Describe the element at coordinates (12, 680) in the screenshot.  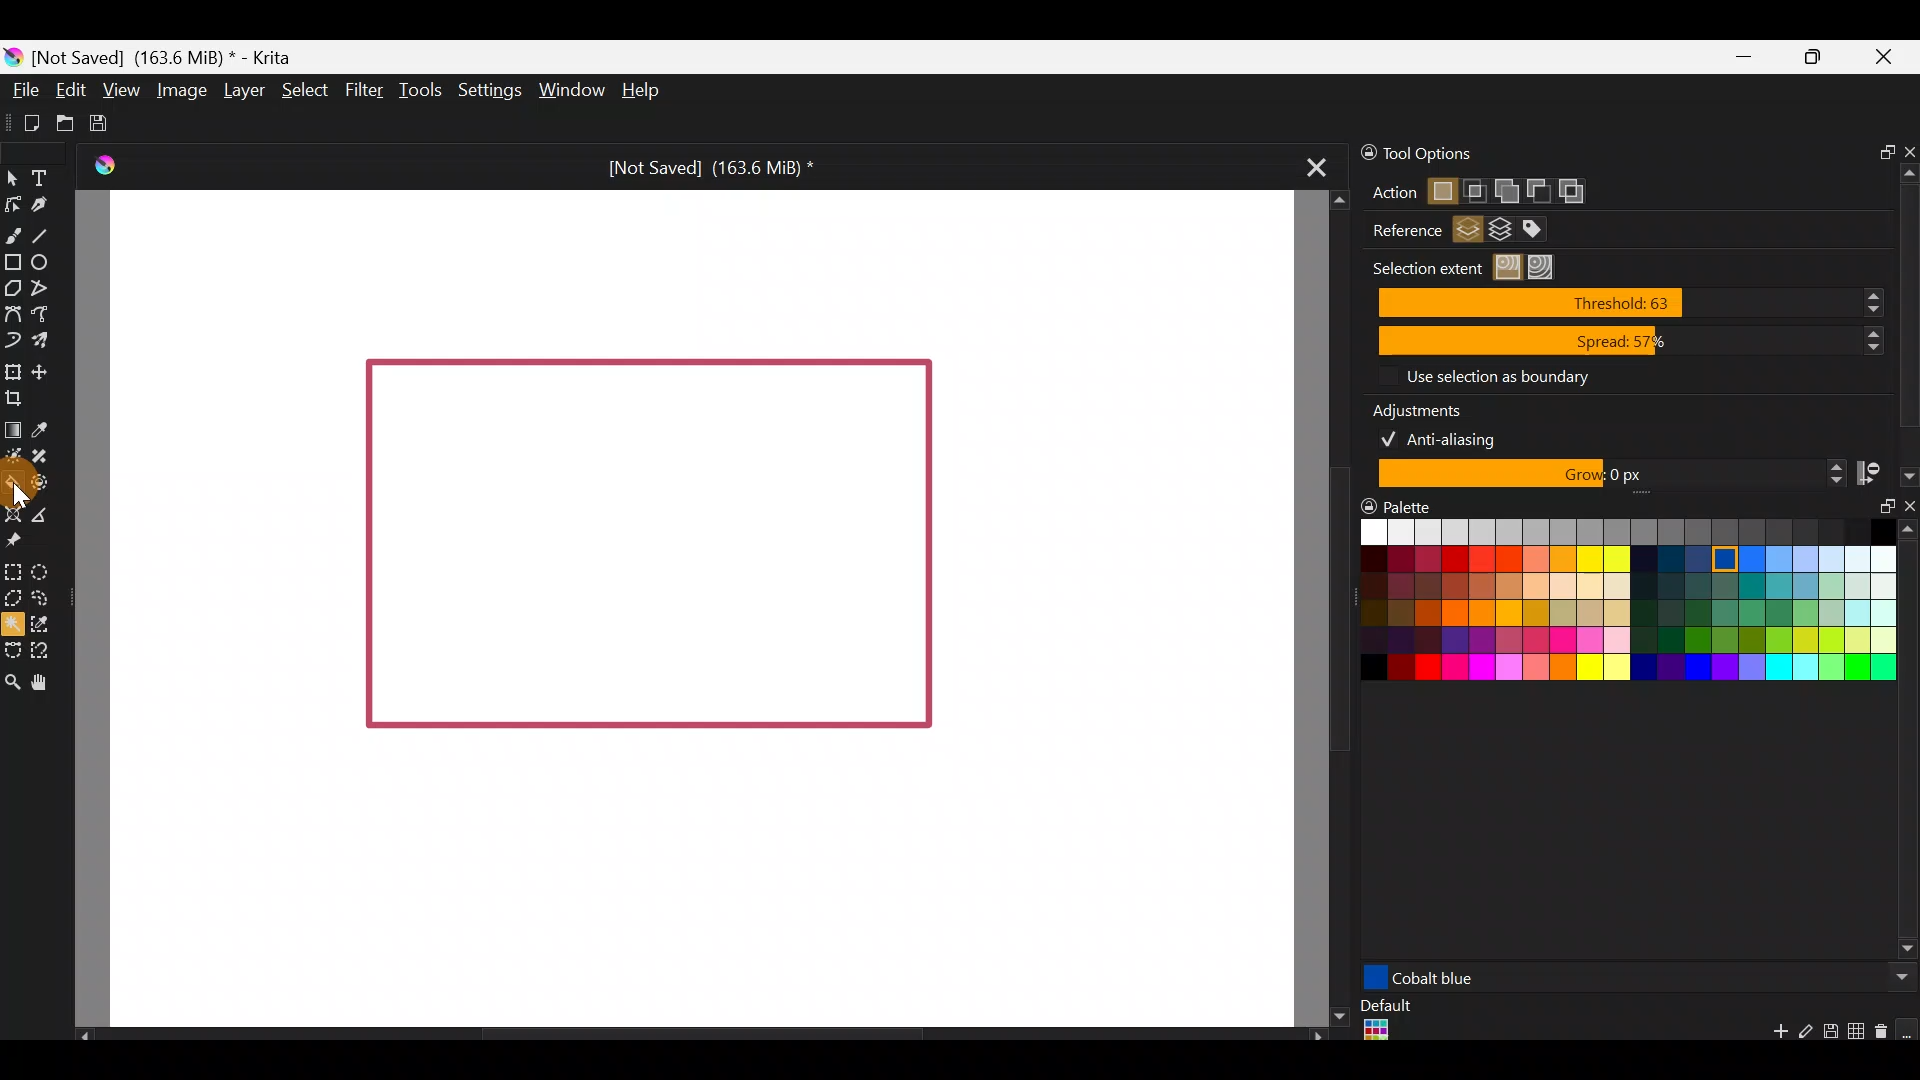
I see `Zoom tool` at that location.